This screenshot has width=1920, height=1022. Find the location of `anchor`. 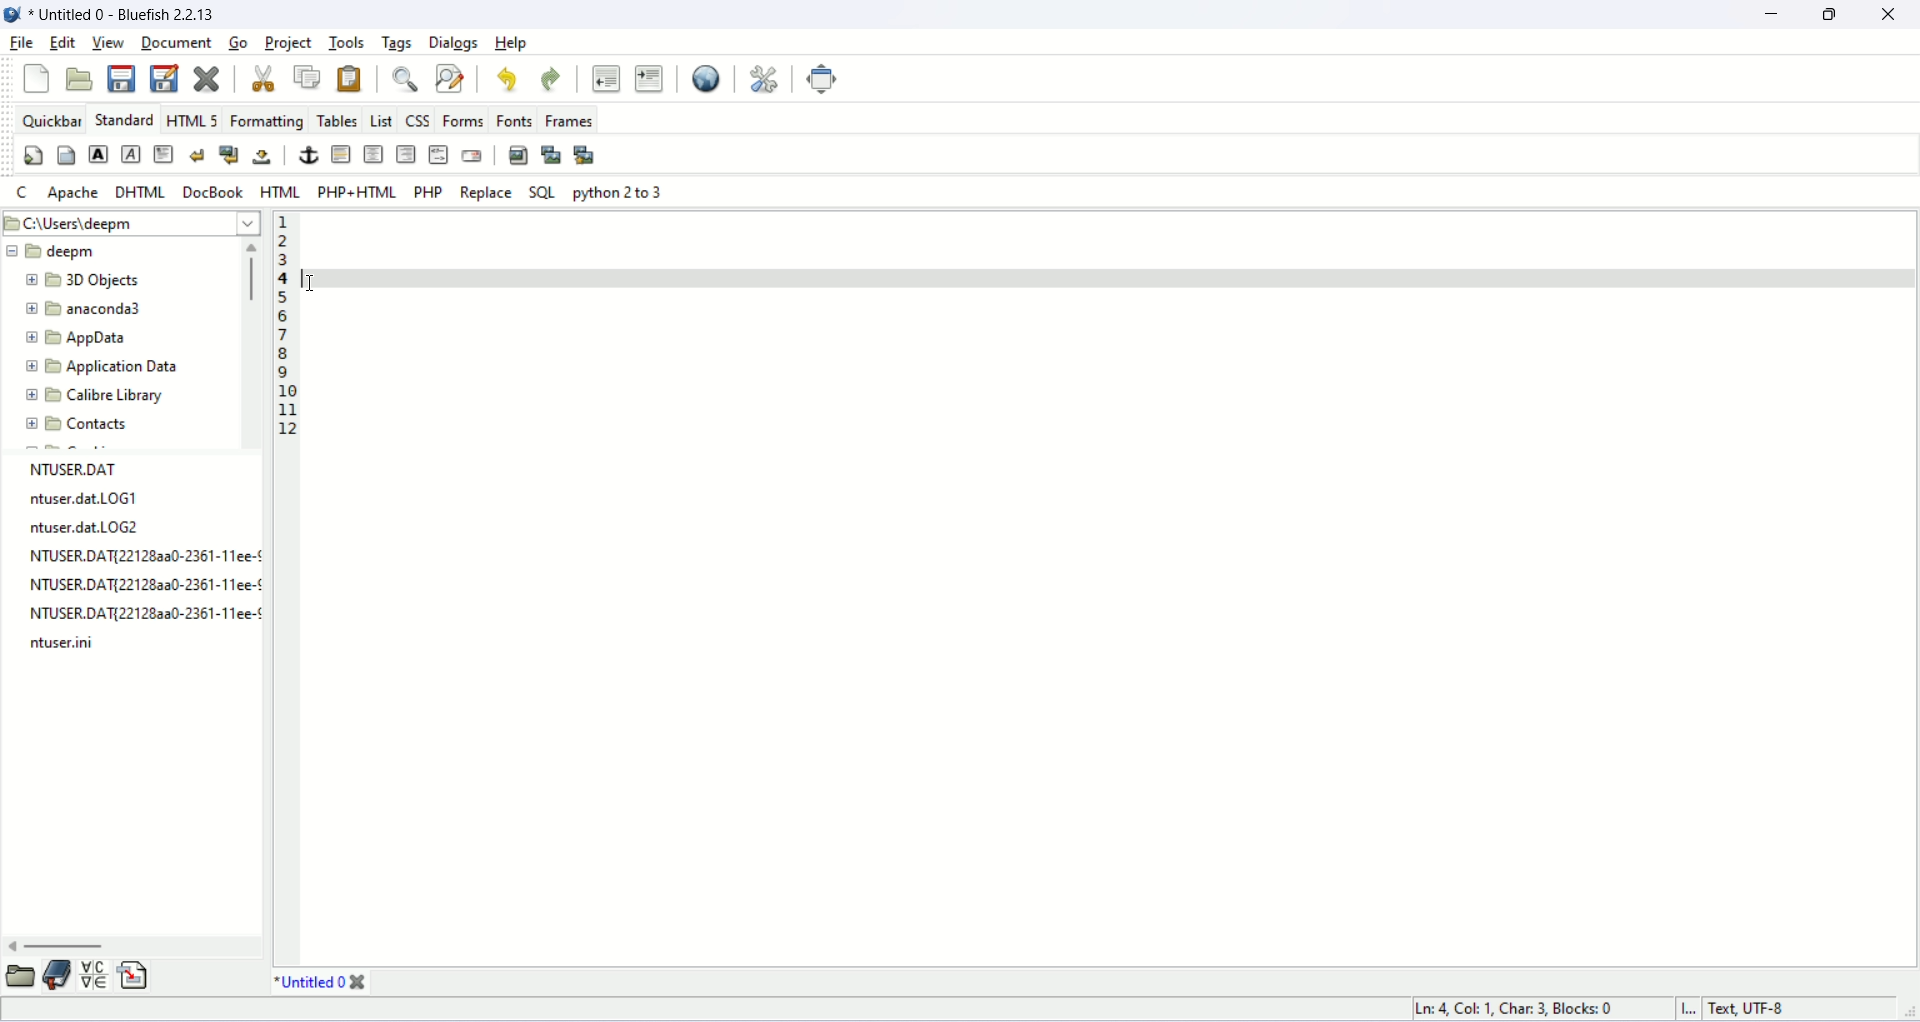

anchor is located at coordinates (309, 155).